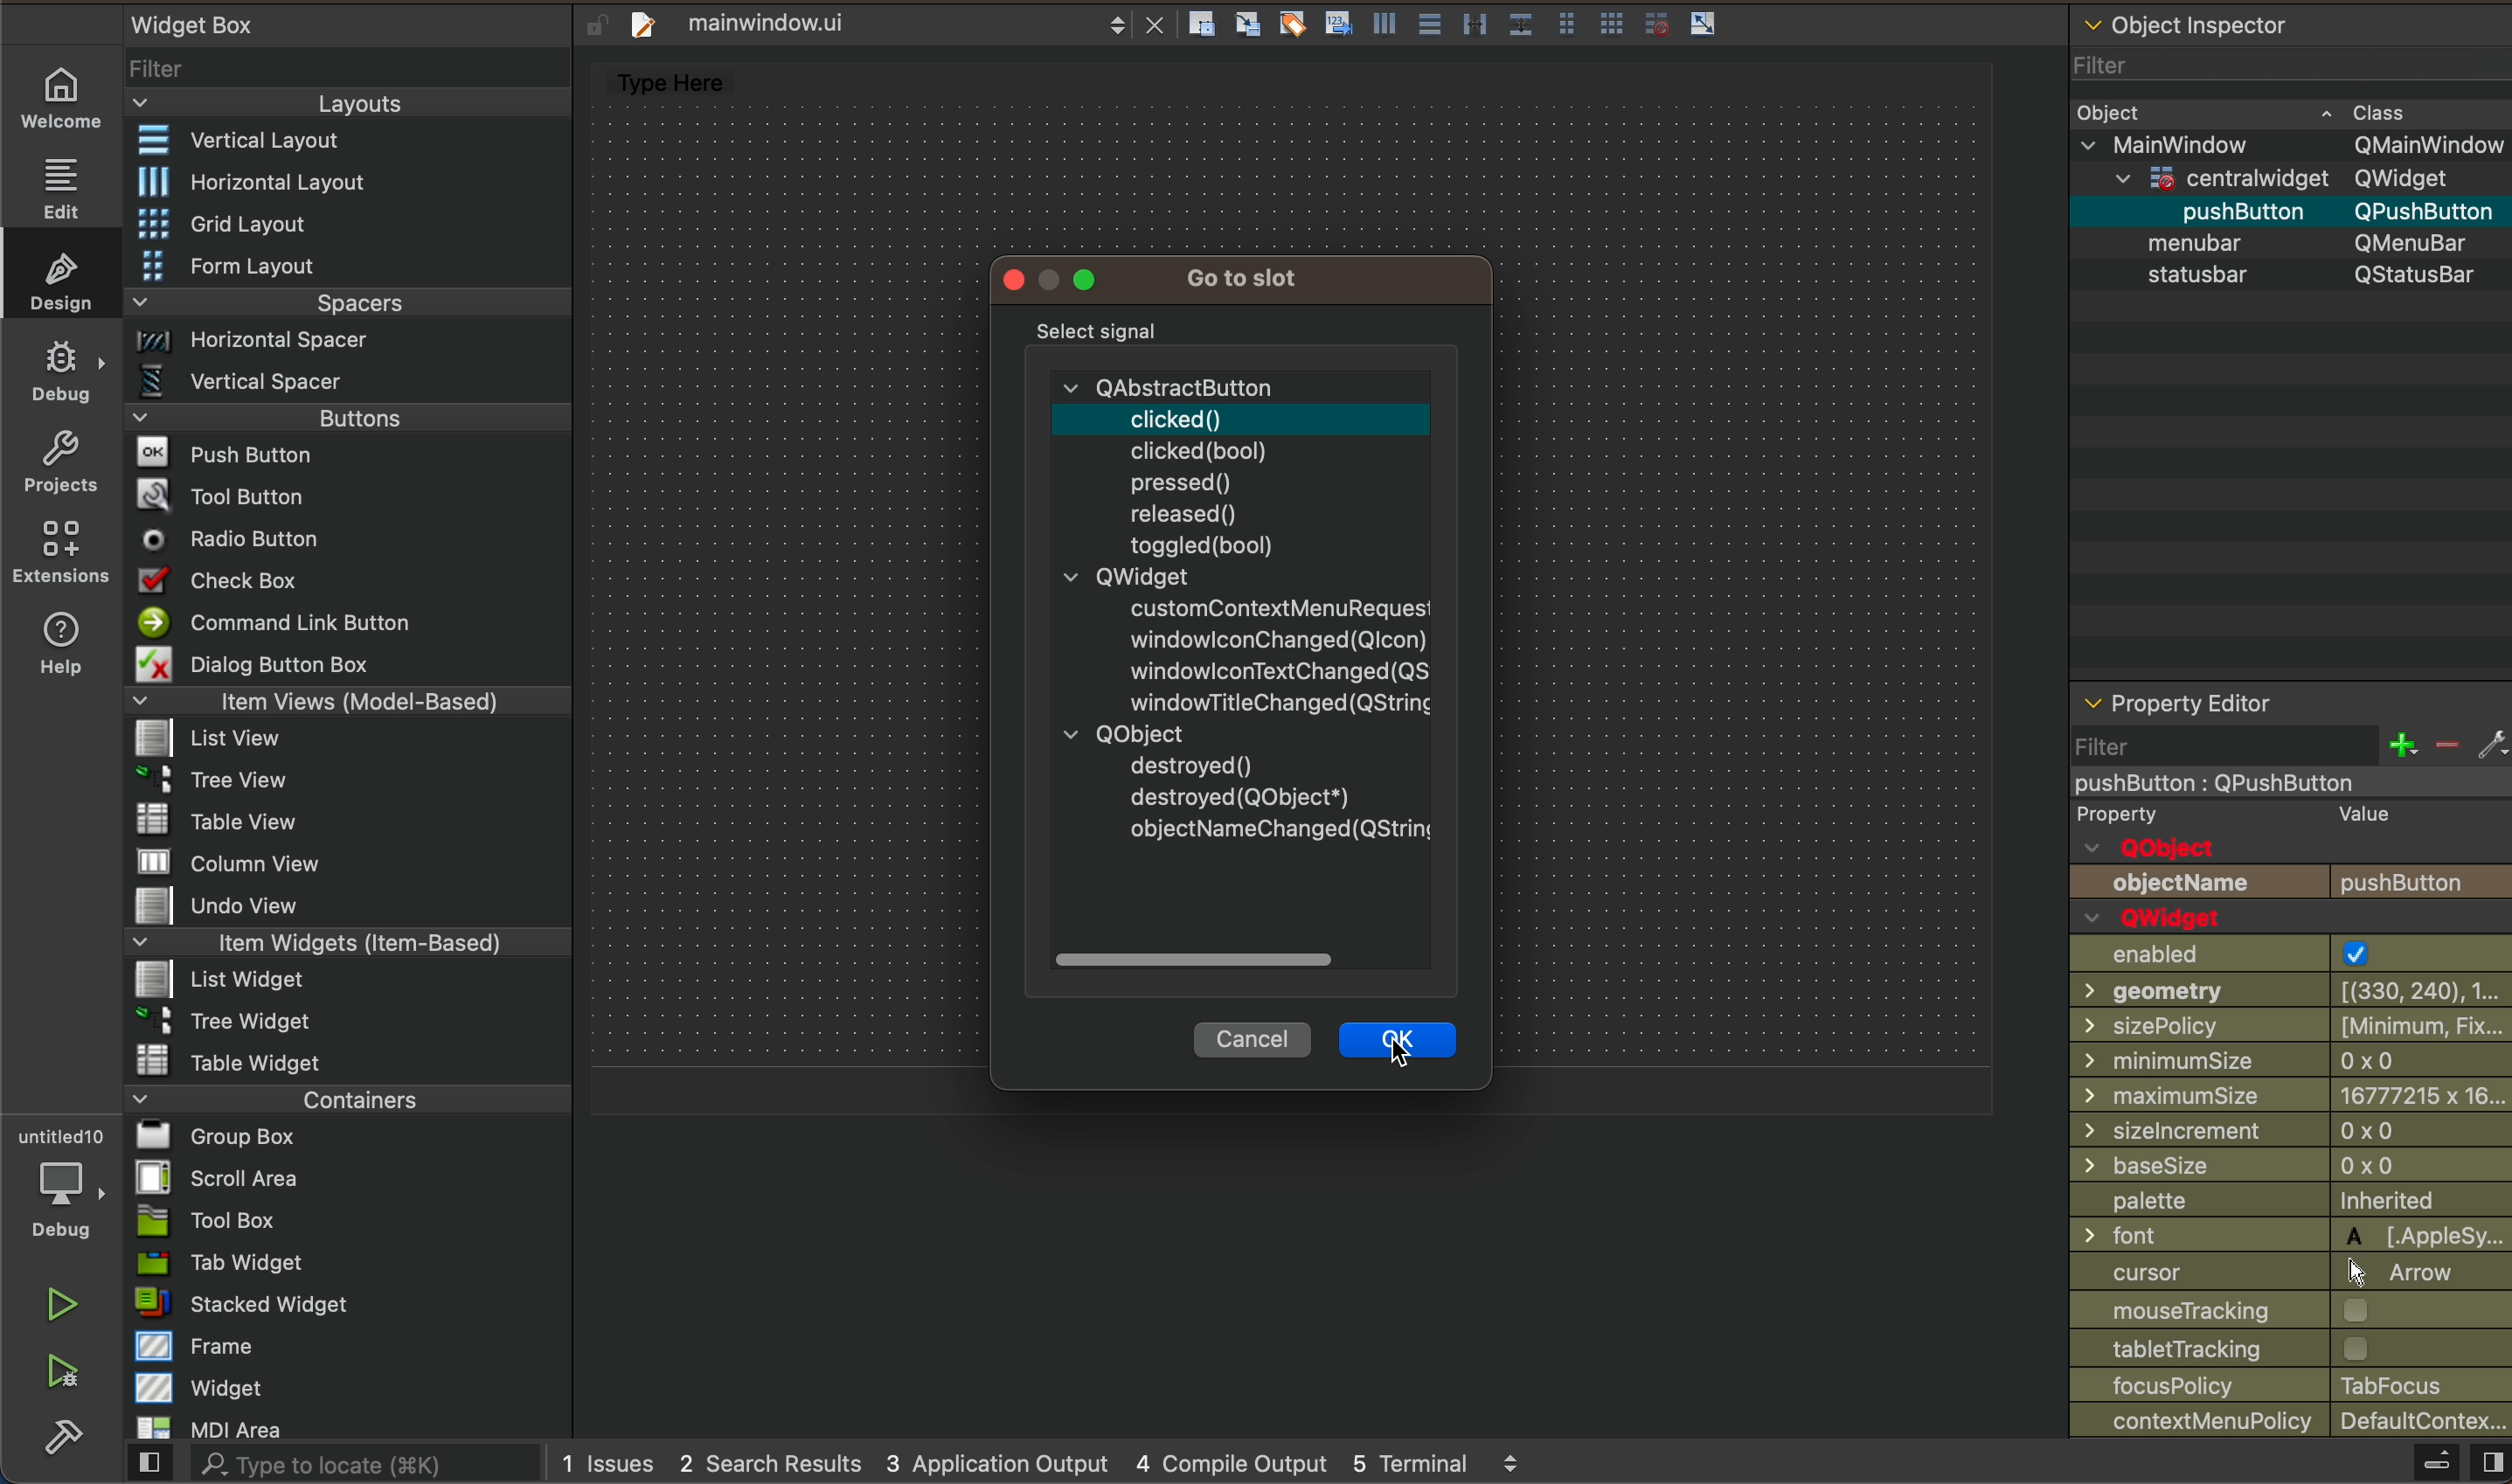  I want to click on table view, so click(343, 822).